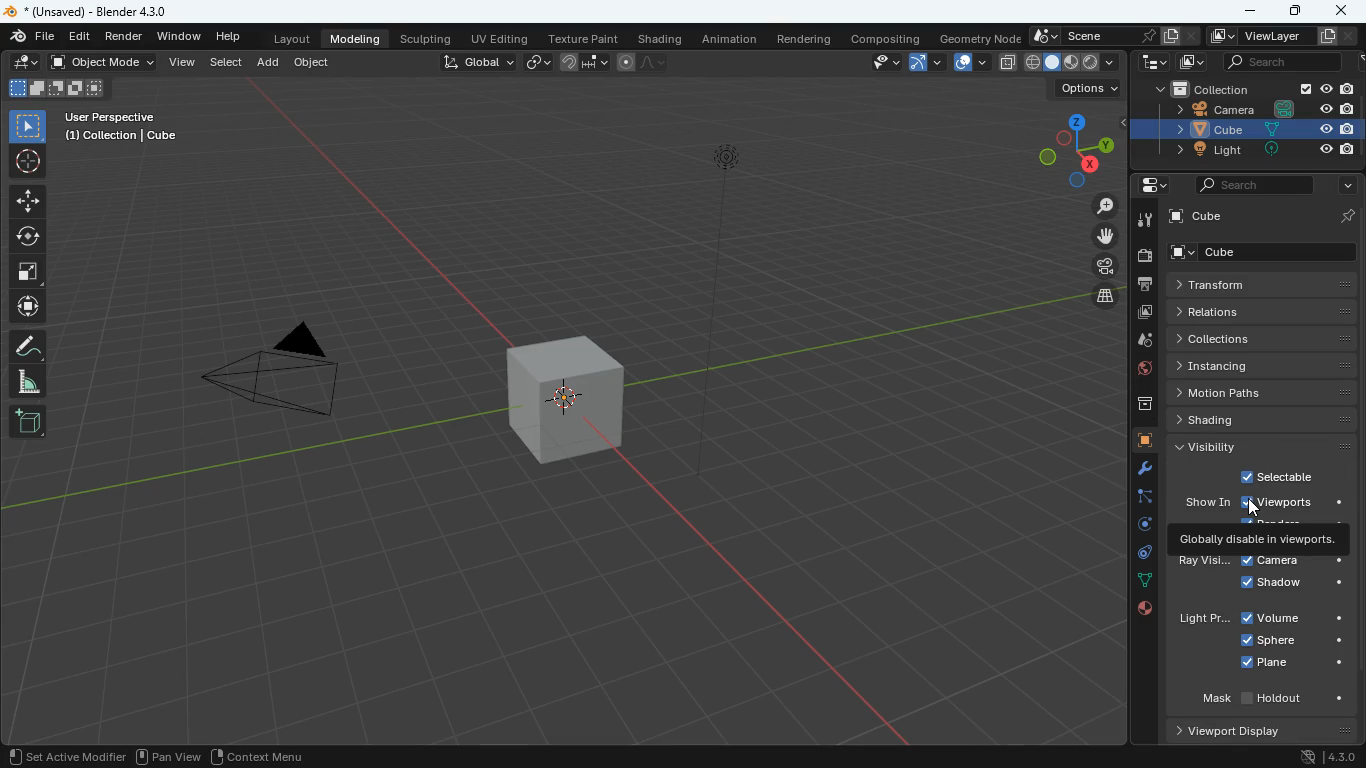 The height and width of the screenshot is (768, 1366). I want to click on motion paths, so click(1262, 391).